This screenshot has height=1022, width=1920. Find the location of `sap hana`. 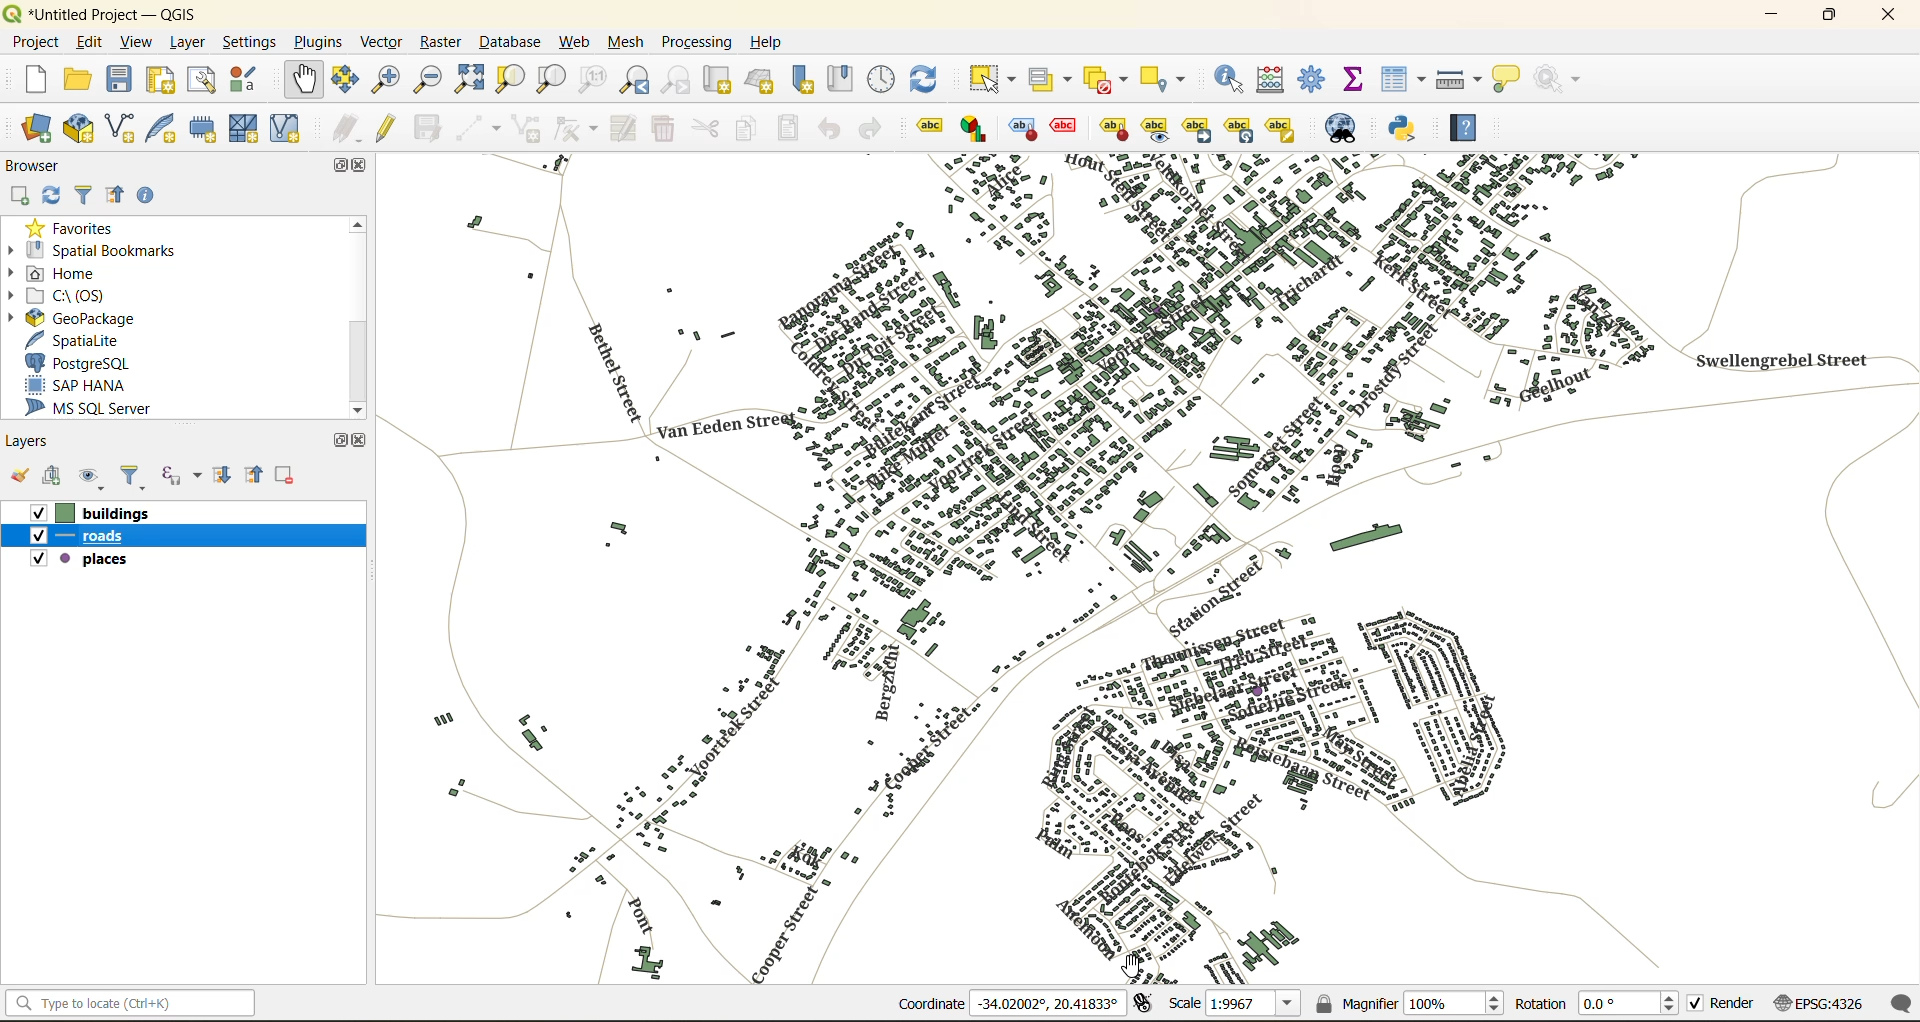

sap hana is located at coordinates (77, 386).